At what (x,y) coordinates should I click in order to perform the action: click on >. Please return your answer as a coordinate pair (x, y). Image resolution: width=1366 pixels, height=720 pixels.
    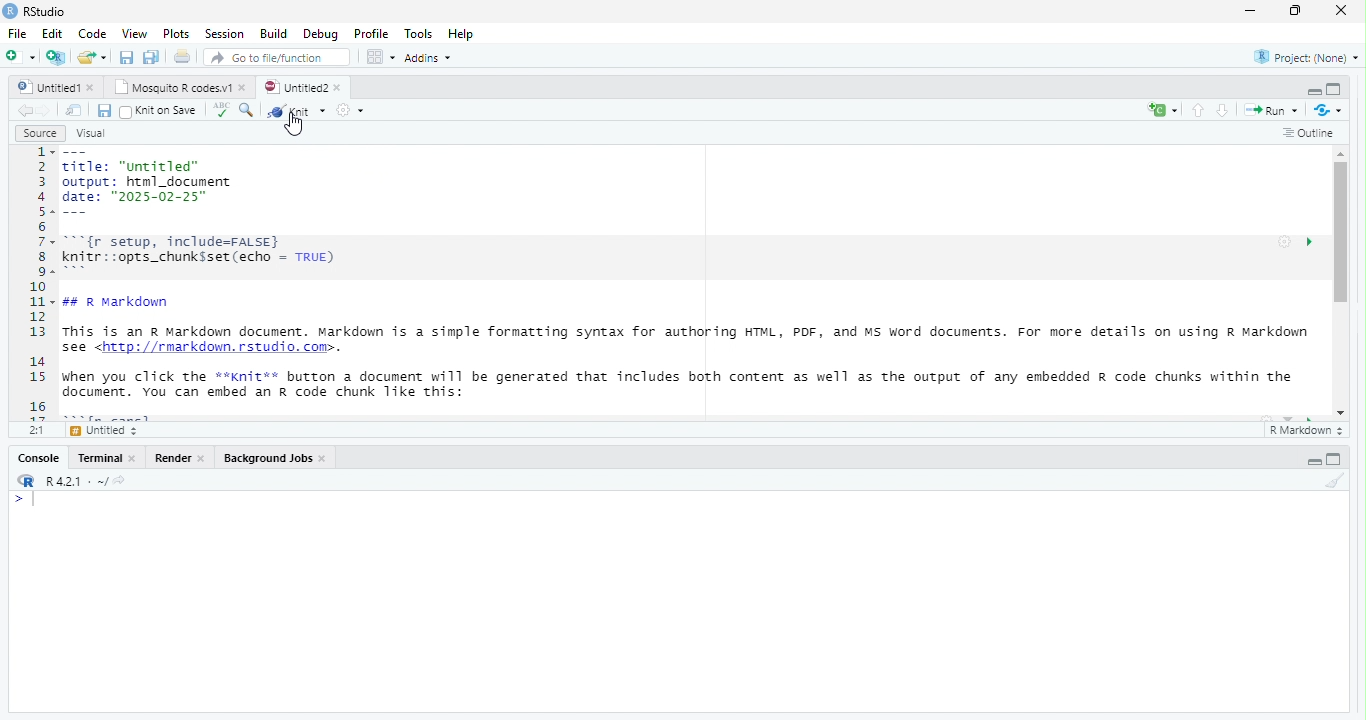
    Looking at the image, I should click on (18, 500).